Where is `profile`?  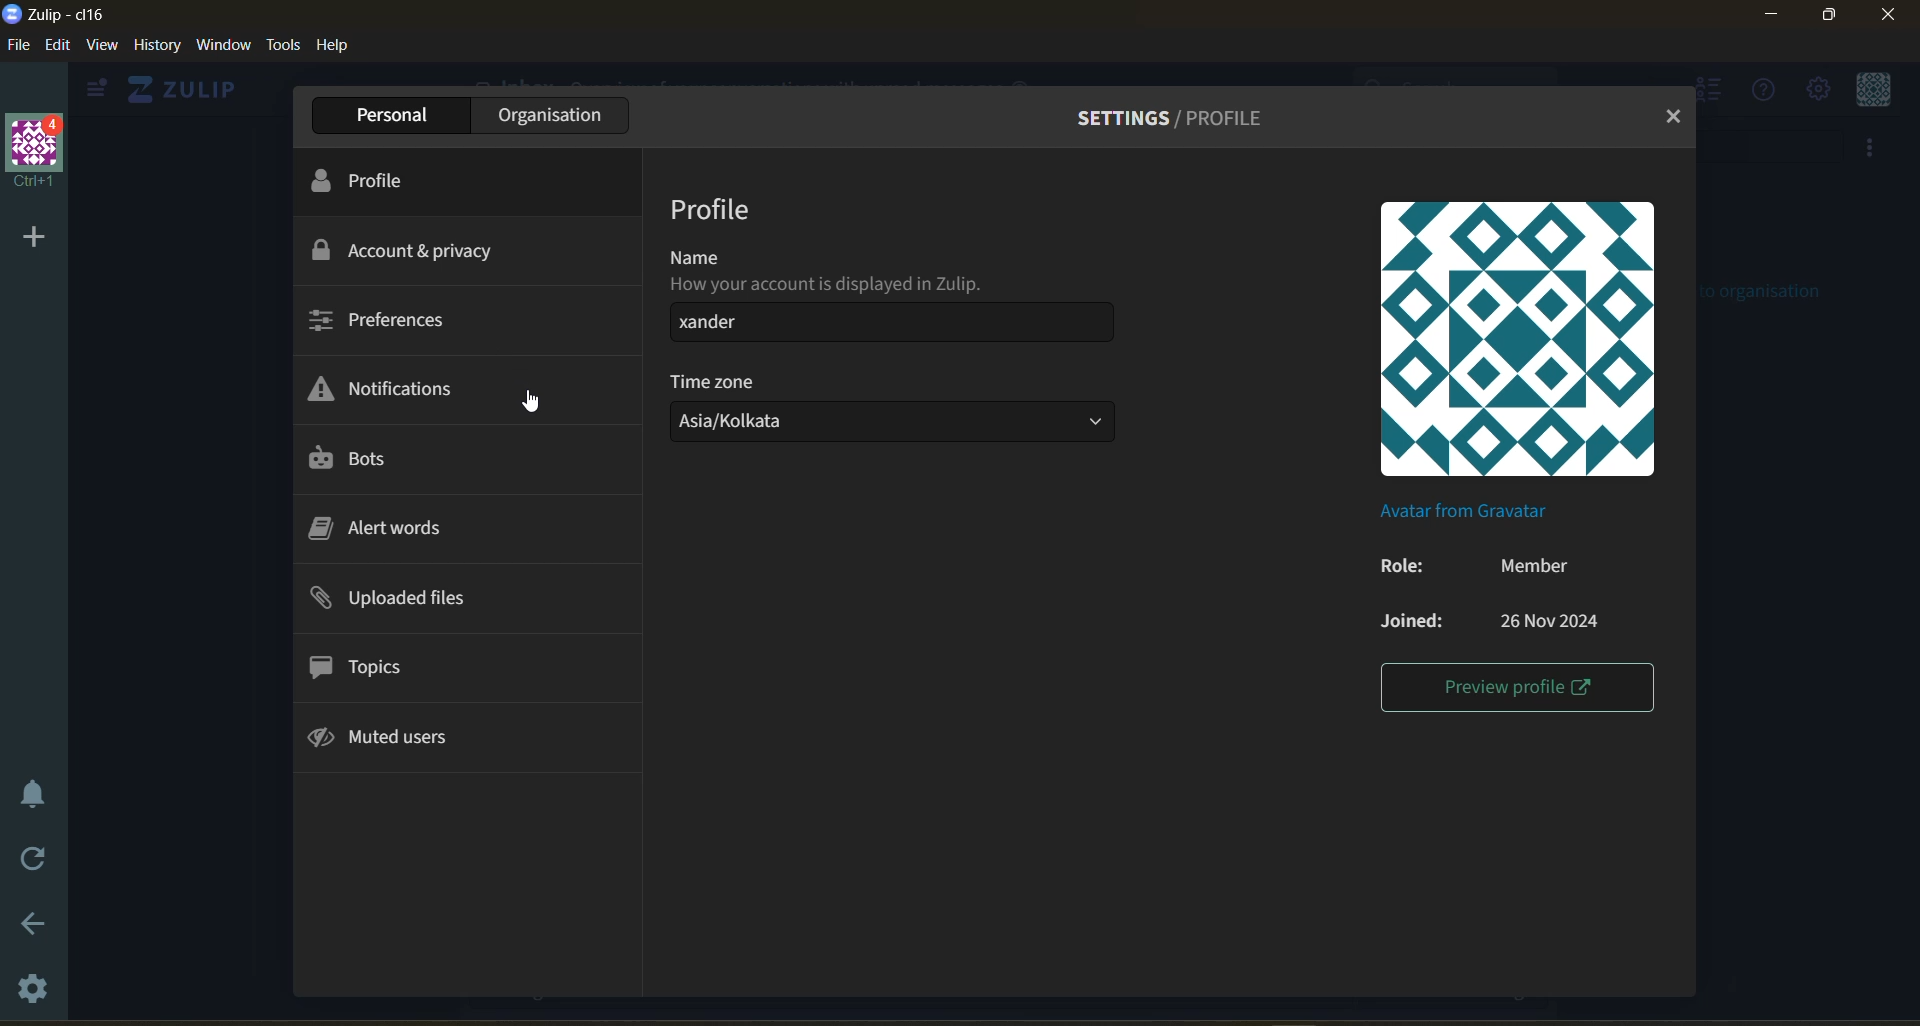
profile is located at coordinates (714, 209).